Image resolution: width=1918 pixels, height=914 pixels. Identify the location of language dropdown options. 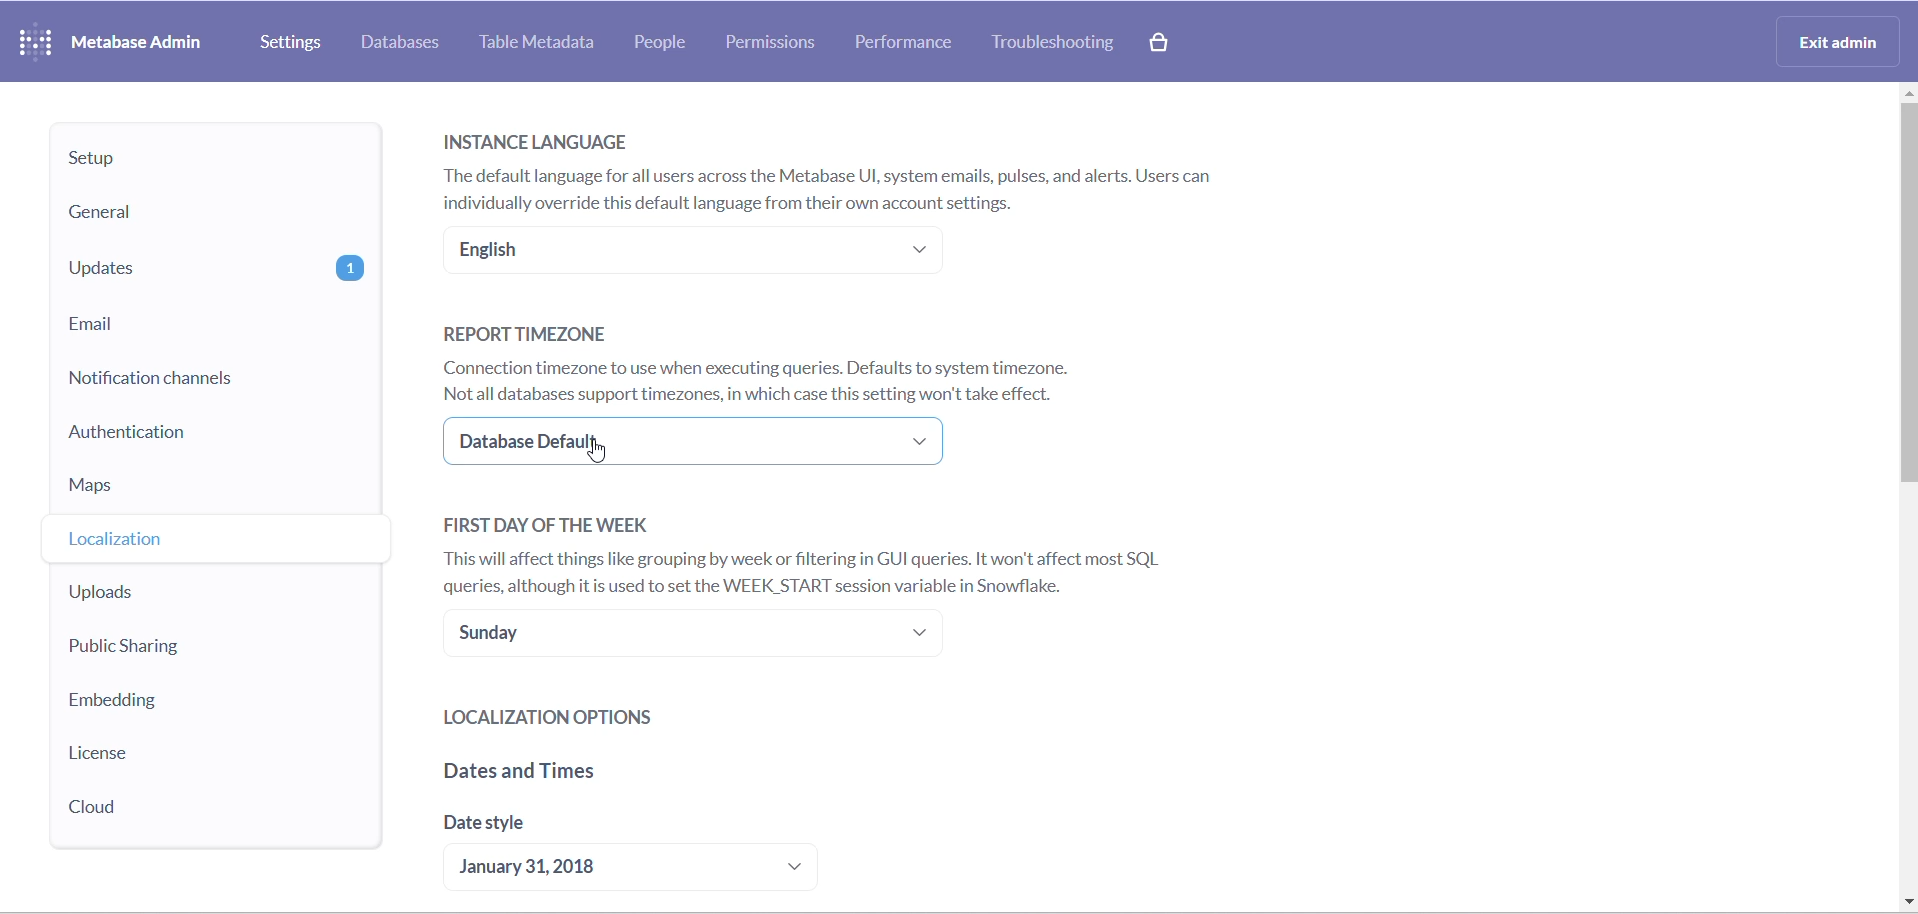
(689, 252).